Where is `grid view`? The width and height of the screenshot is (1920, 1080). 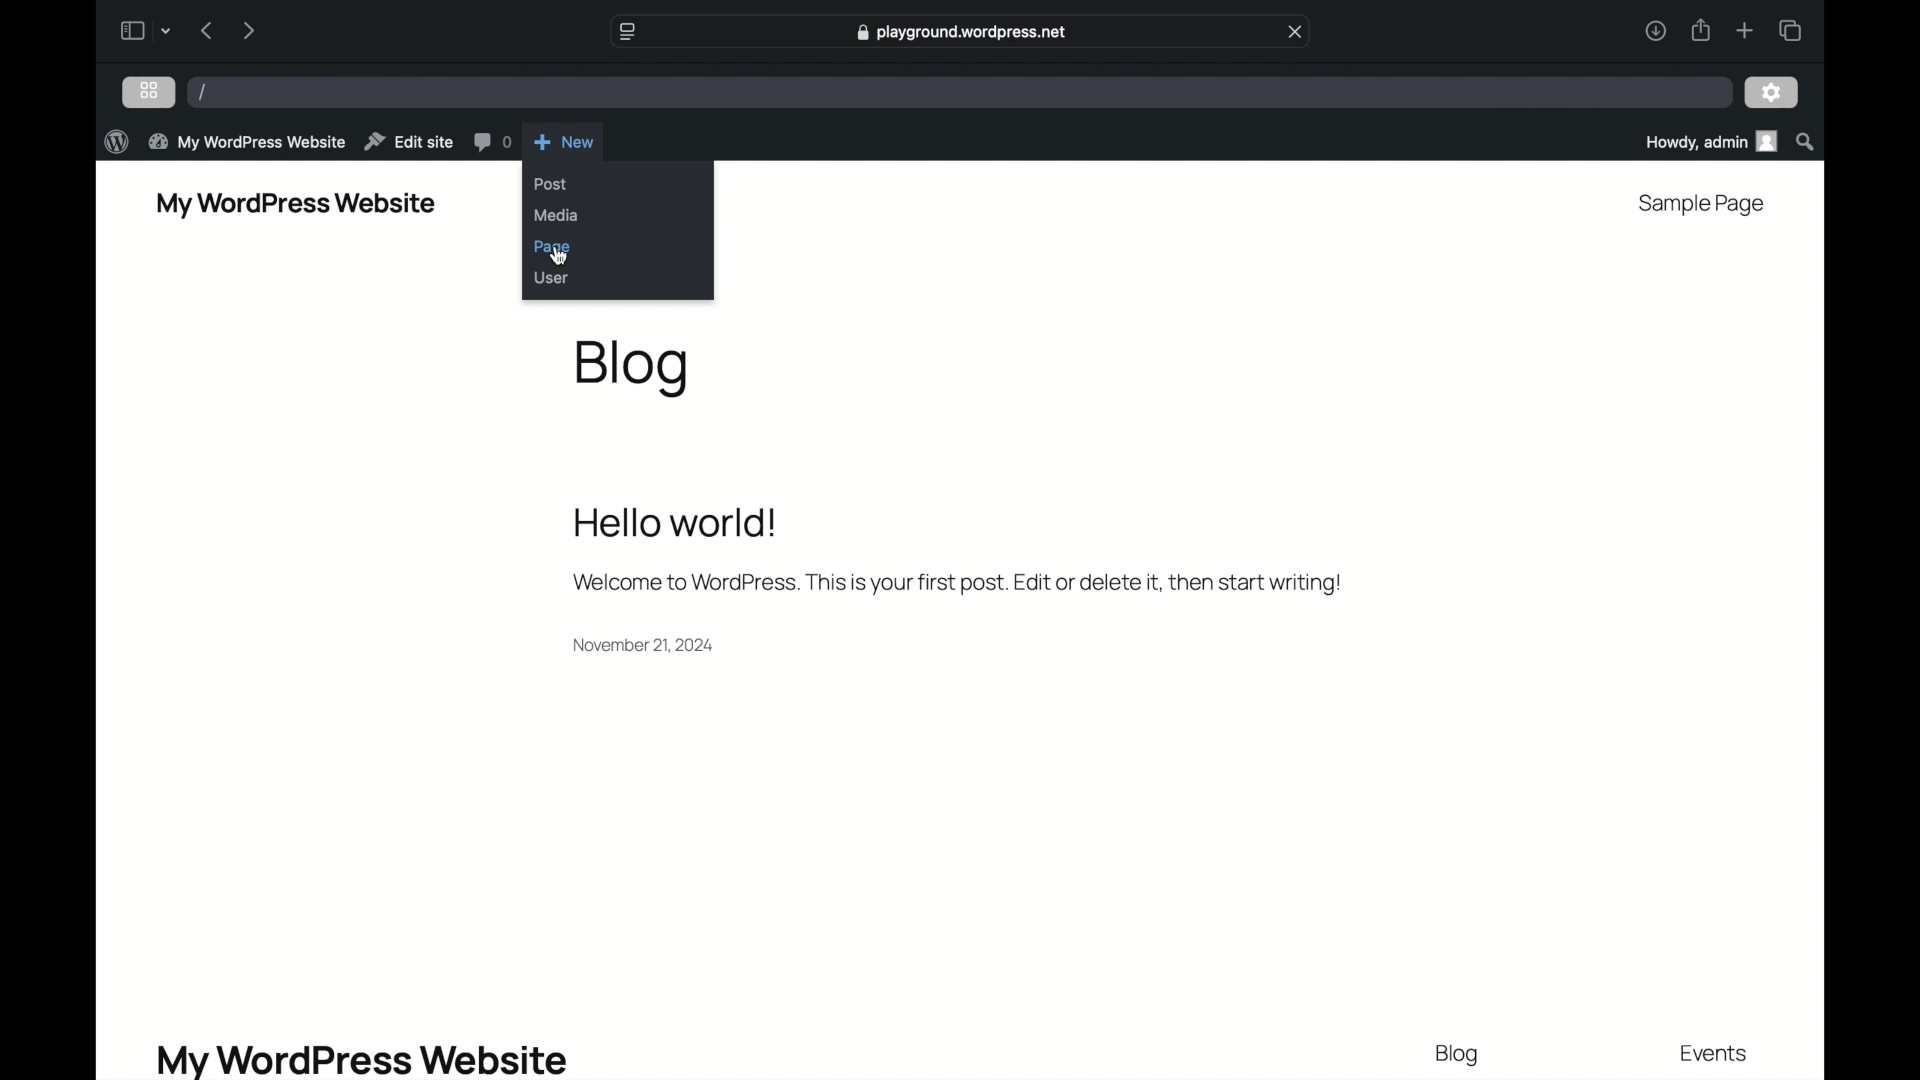 grid view is located at coordinates (149, 91).